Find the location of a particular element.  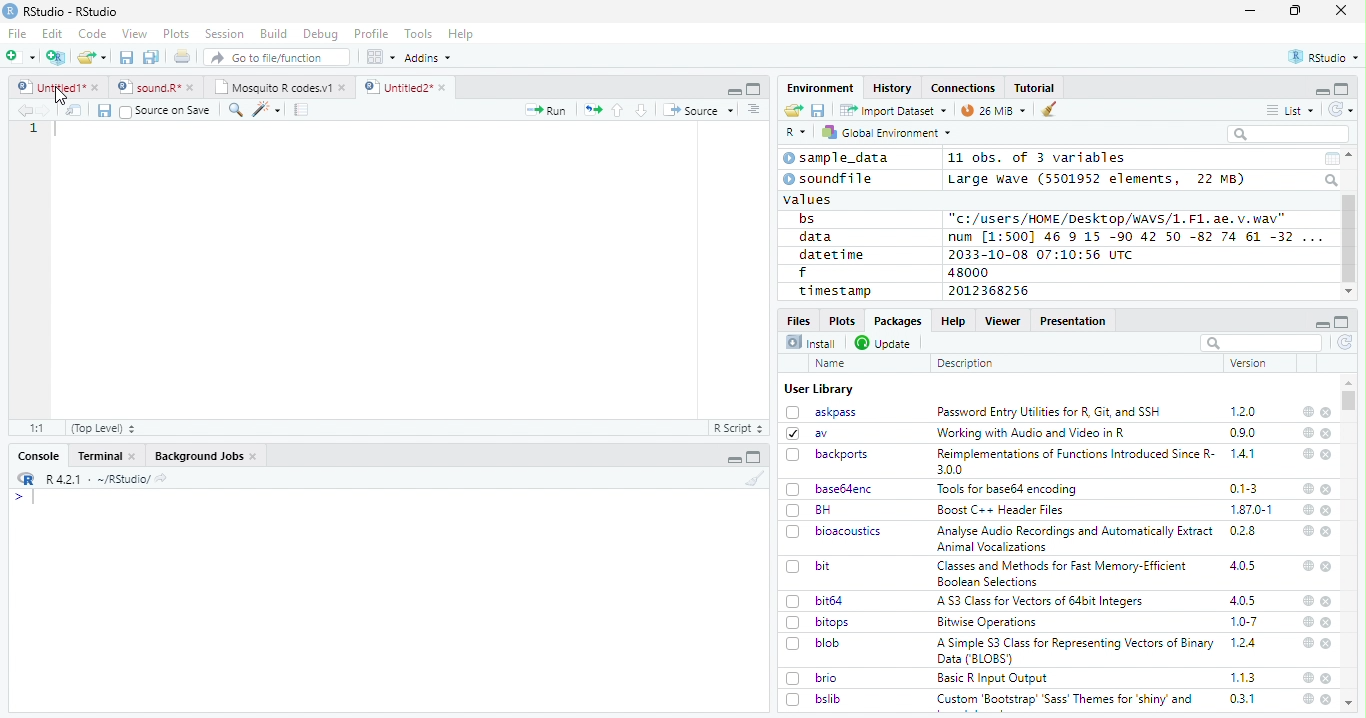

Calendar is located at coordinates (1331, 159).